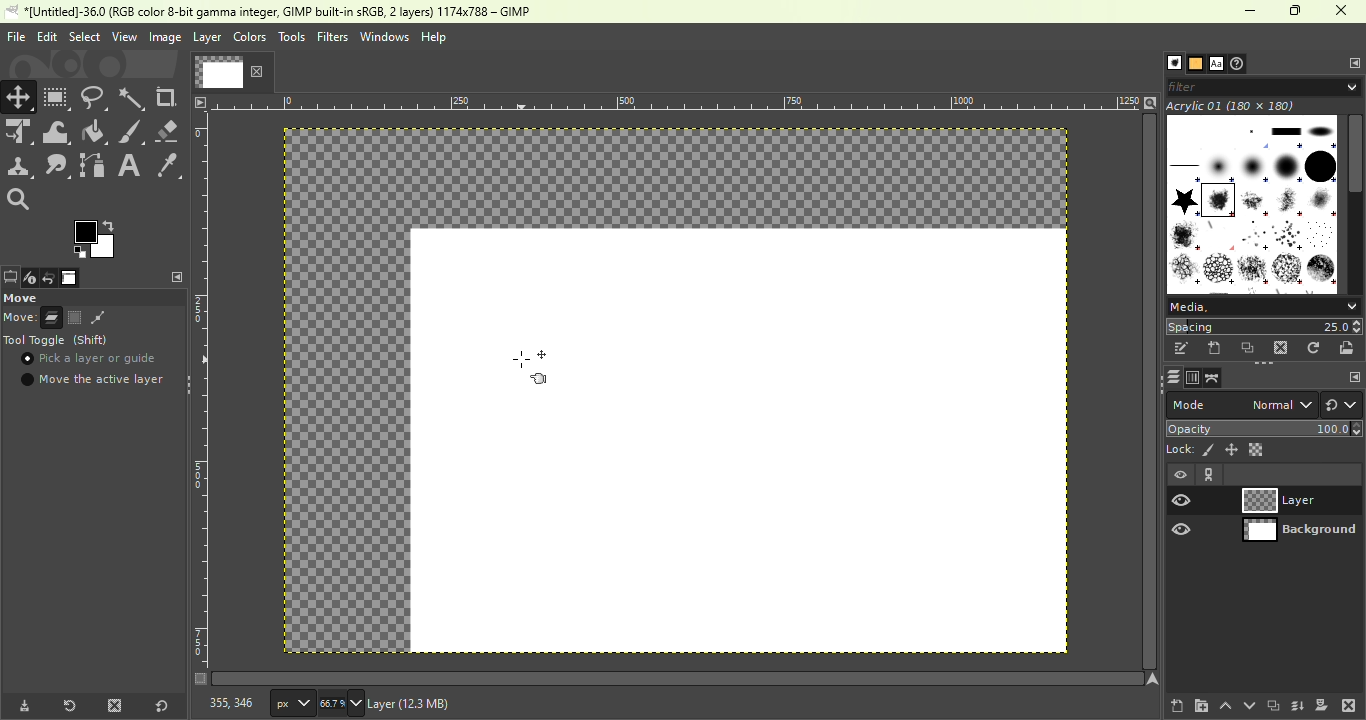  Describe the element at coordinates (168, 164) in the screenshot. I see `Color picker tool` at that location.